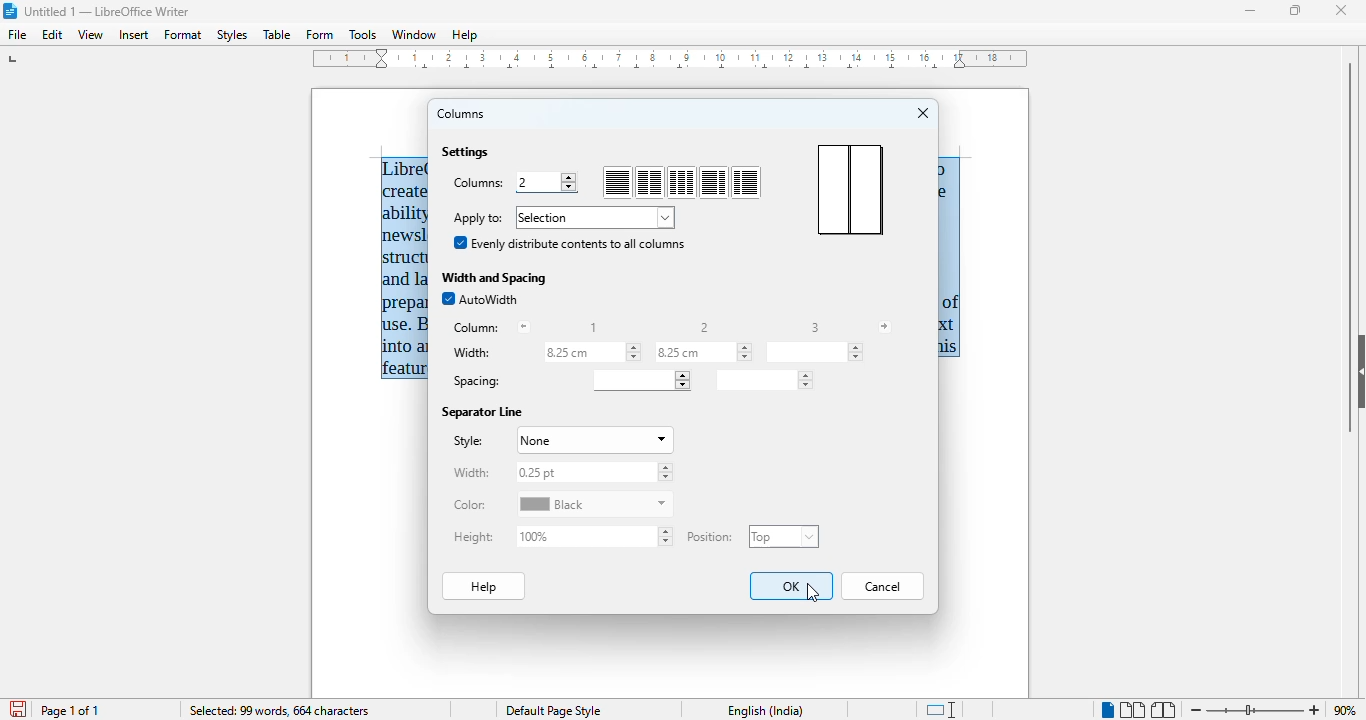 The image size is (1366, 720). What do you see at coordinates (485, 586) in the screenshot?
I see `help` at bounding box center [485, 586].